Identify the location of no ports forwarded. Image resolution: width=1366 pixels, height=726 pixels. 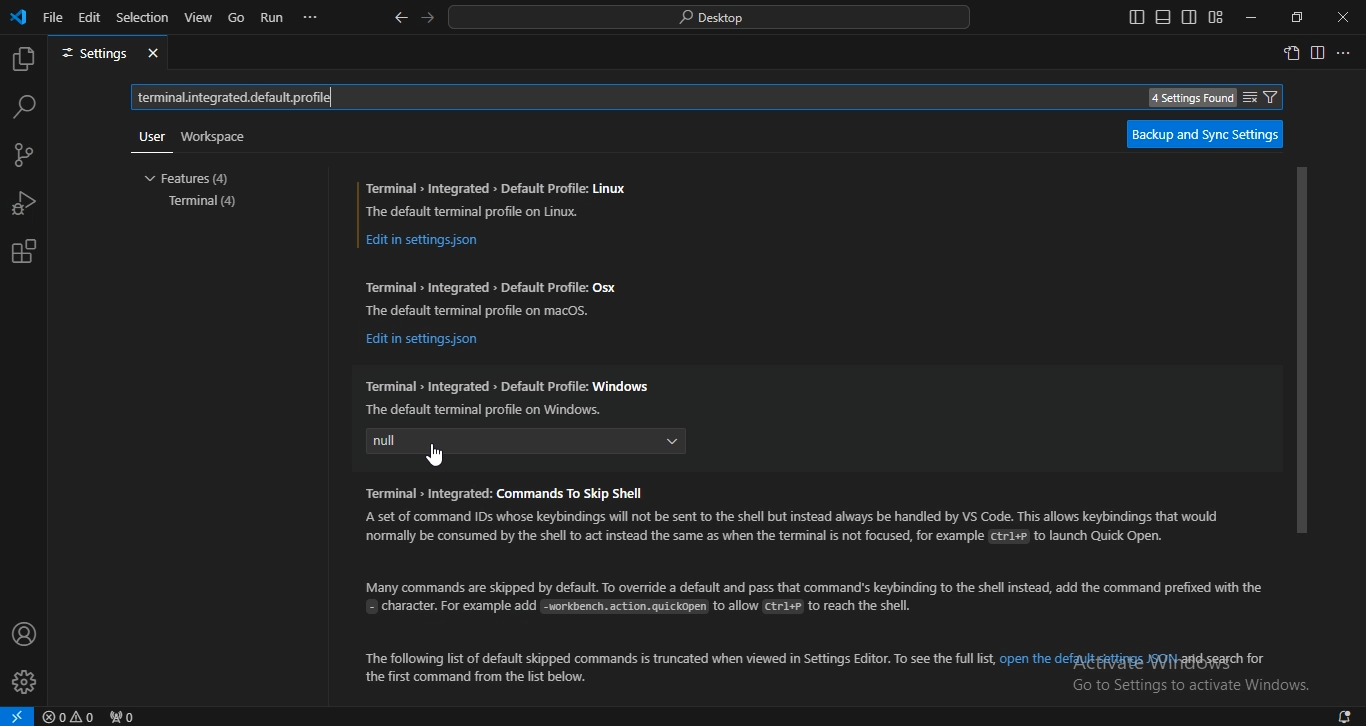
(121, 717).